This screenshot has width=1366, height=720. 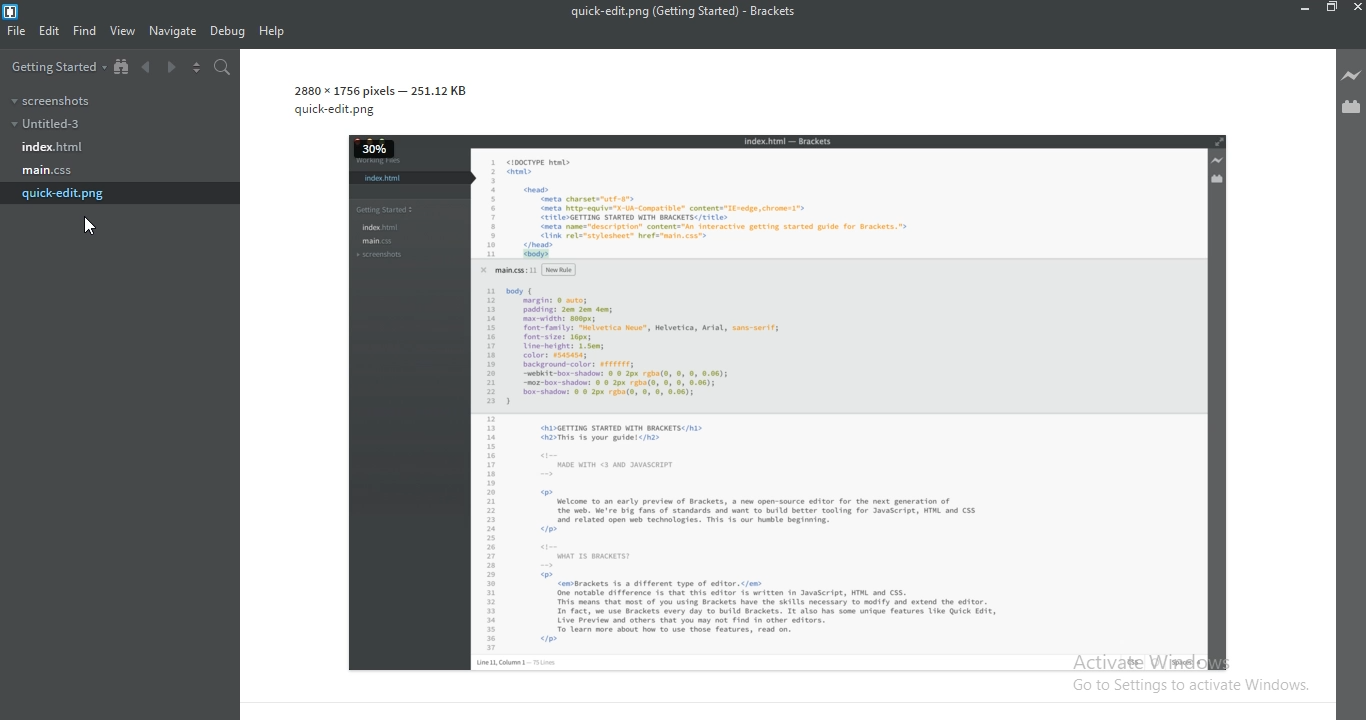 What do you see at coordinates (94, 227) in the screenshot?
I see `cursor` at bounding box center [94, 227].